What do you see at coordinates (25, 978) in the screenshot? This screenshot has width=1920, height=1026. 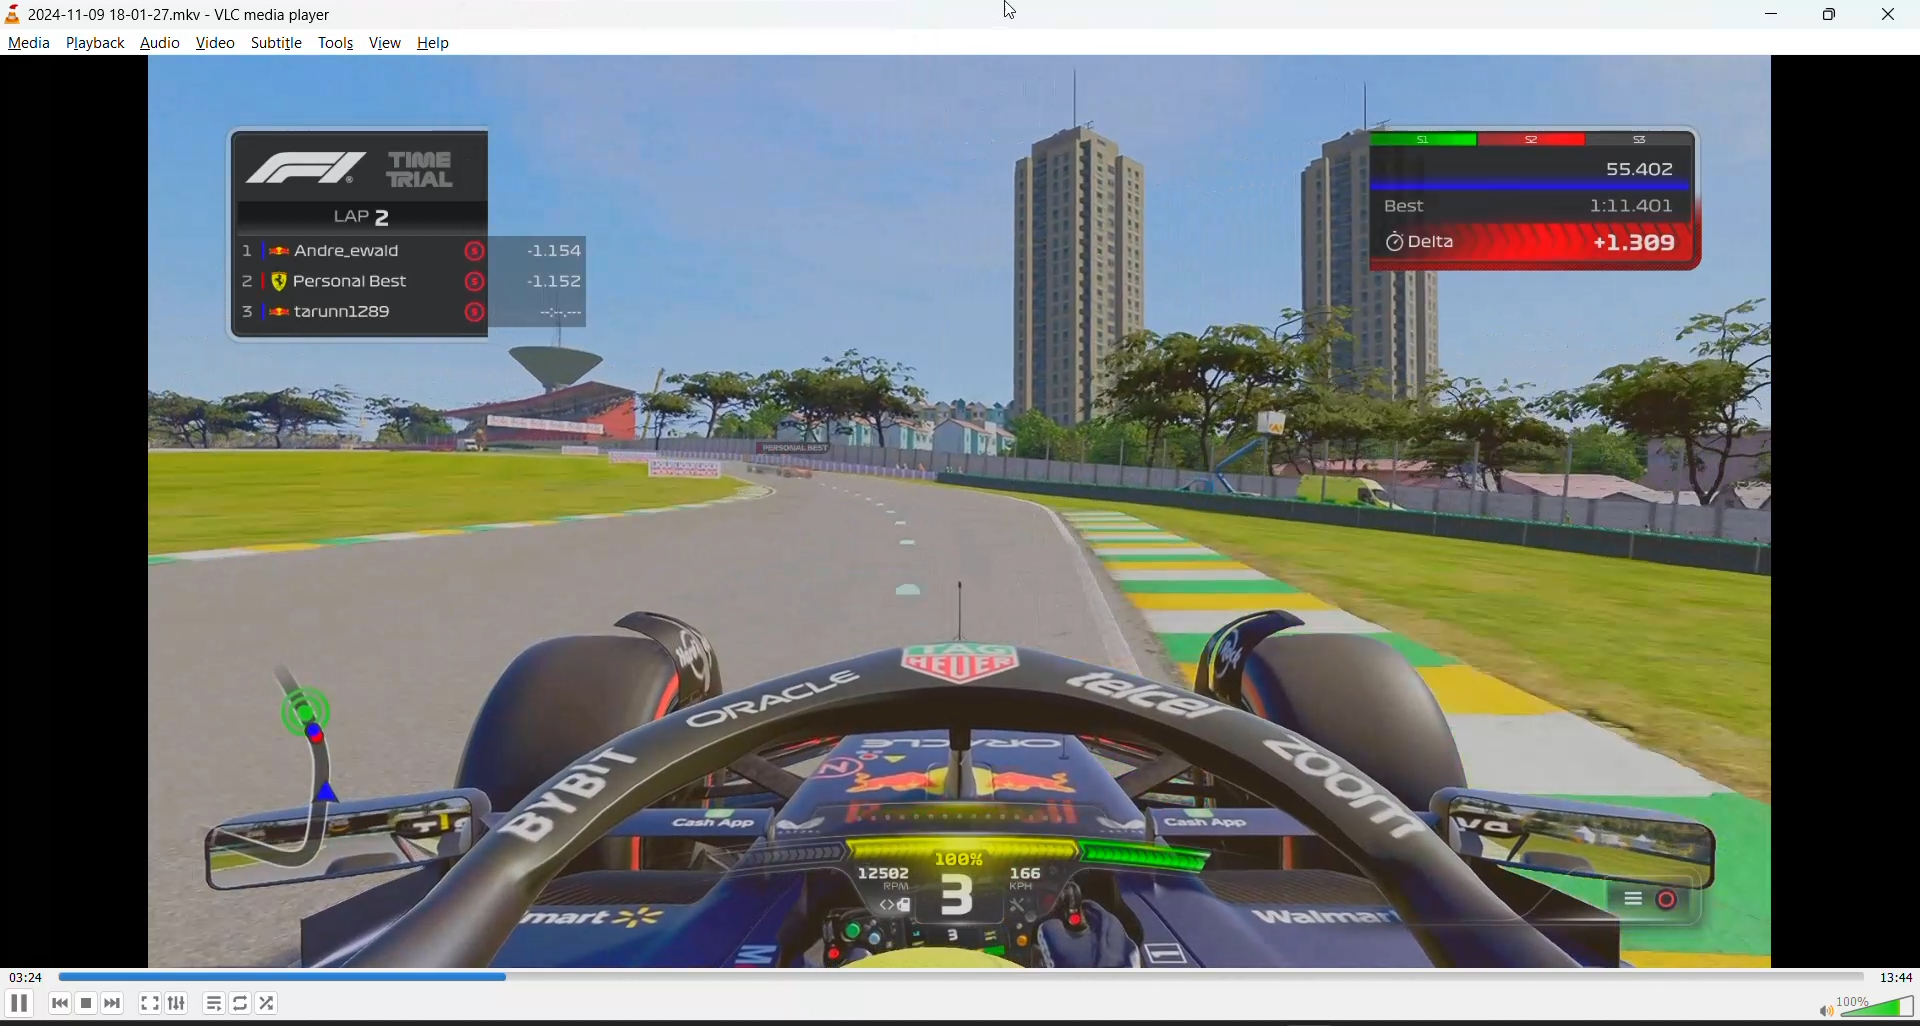 I see `current track time` at bounding box center [25, 978].